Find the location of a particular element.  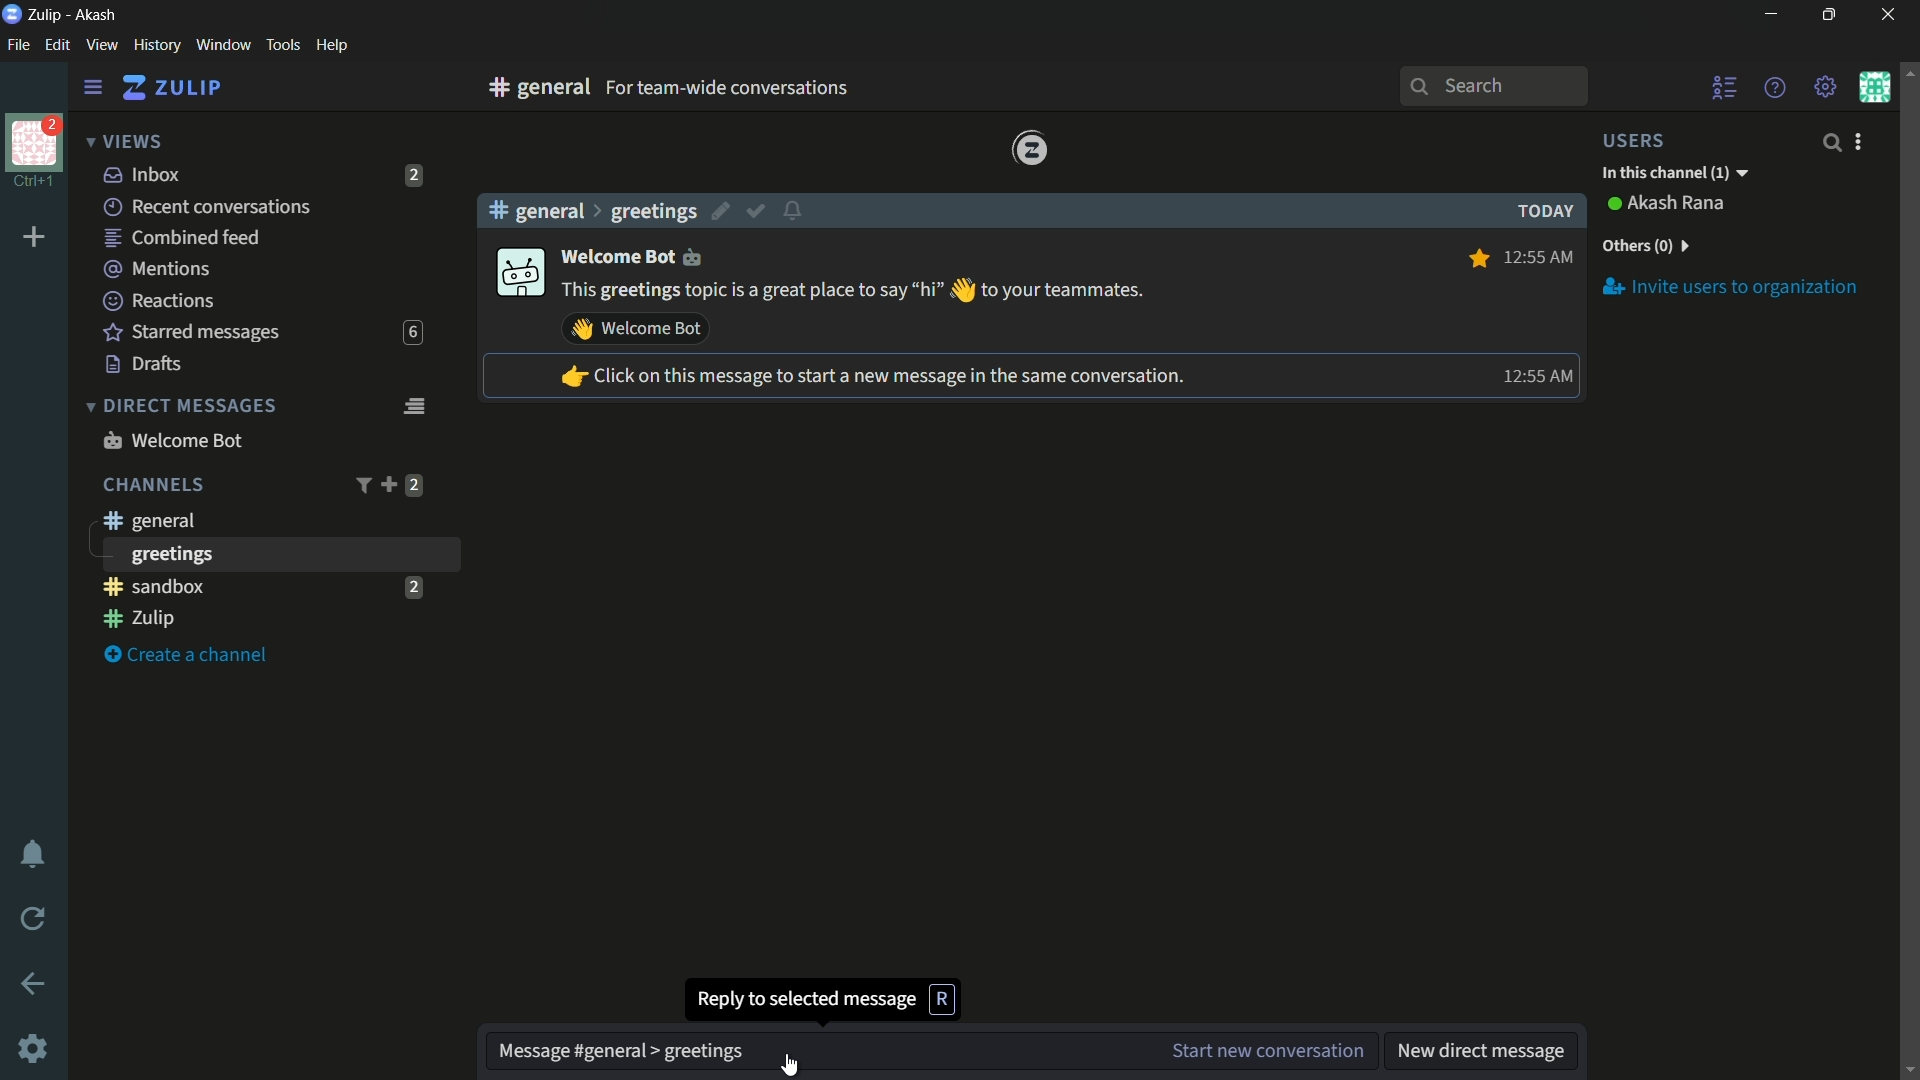

search bar is located at coordinates (1493, 86).